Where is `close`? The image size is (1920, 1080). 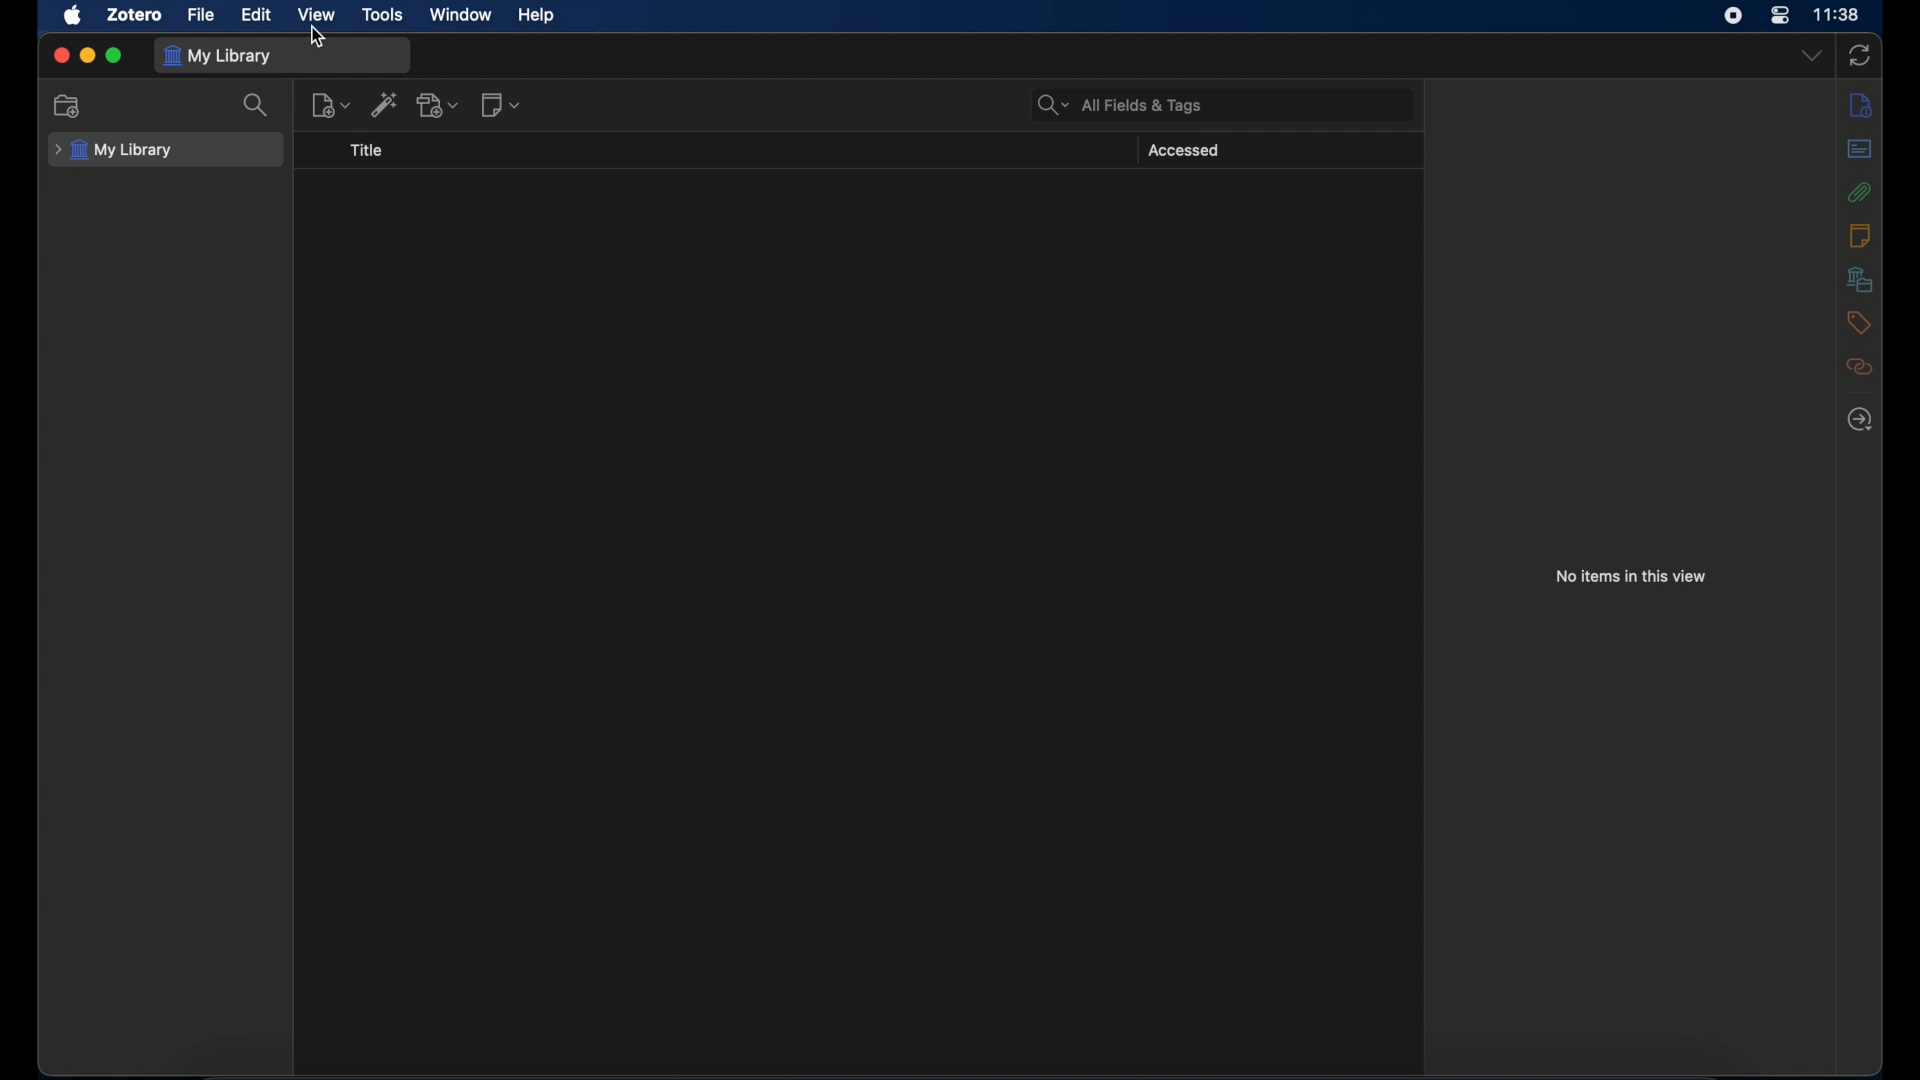
close is located at coordinates (61, 55).